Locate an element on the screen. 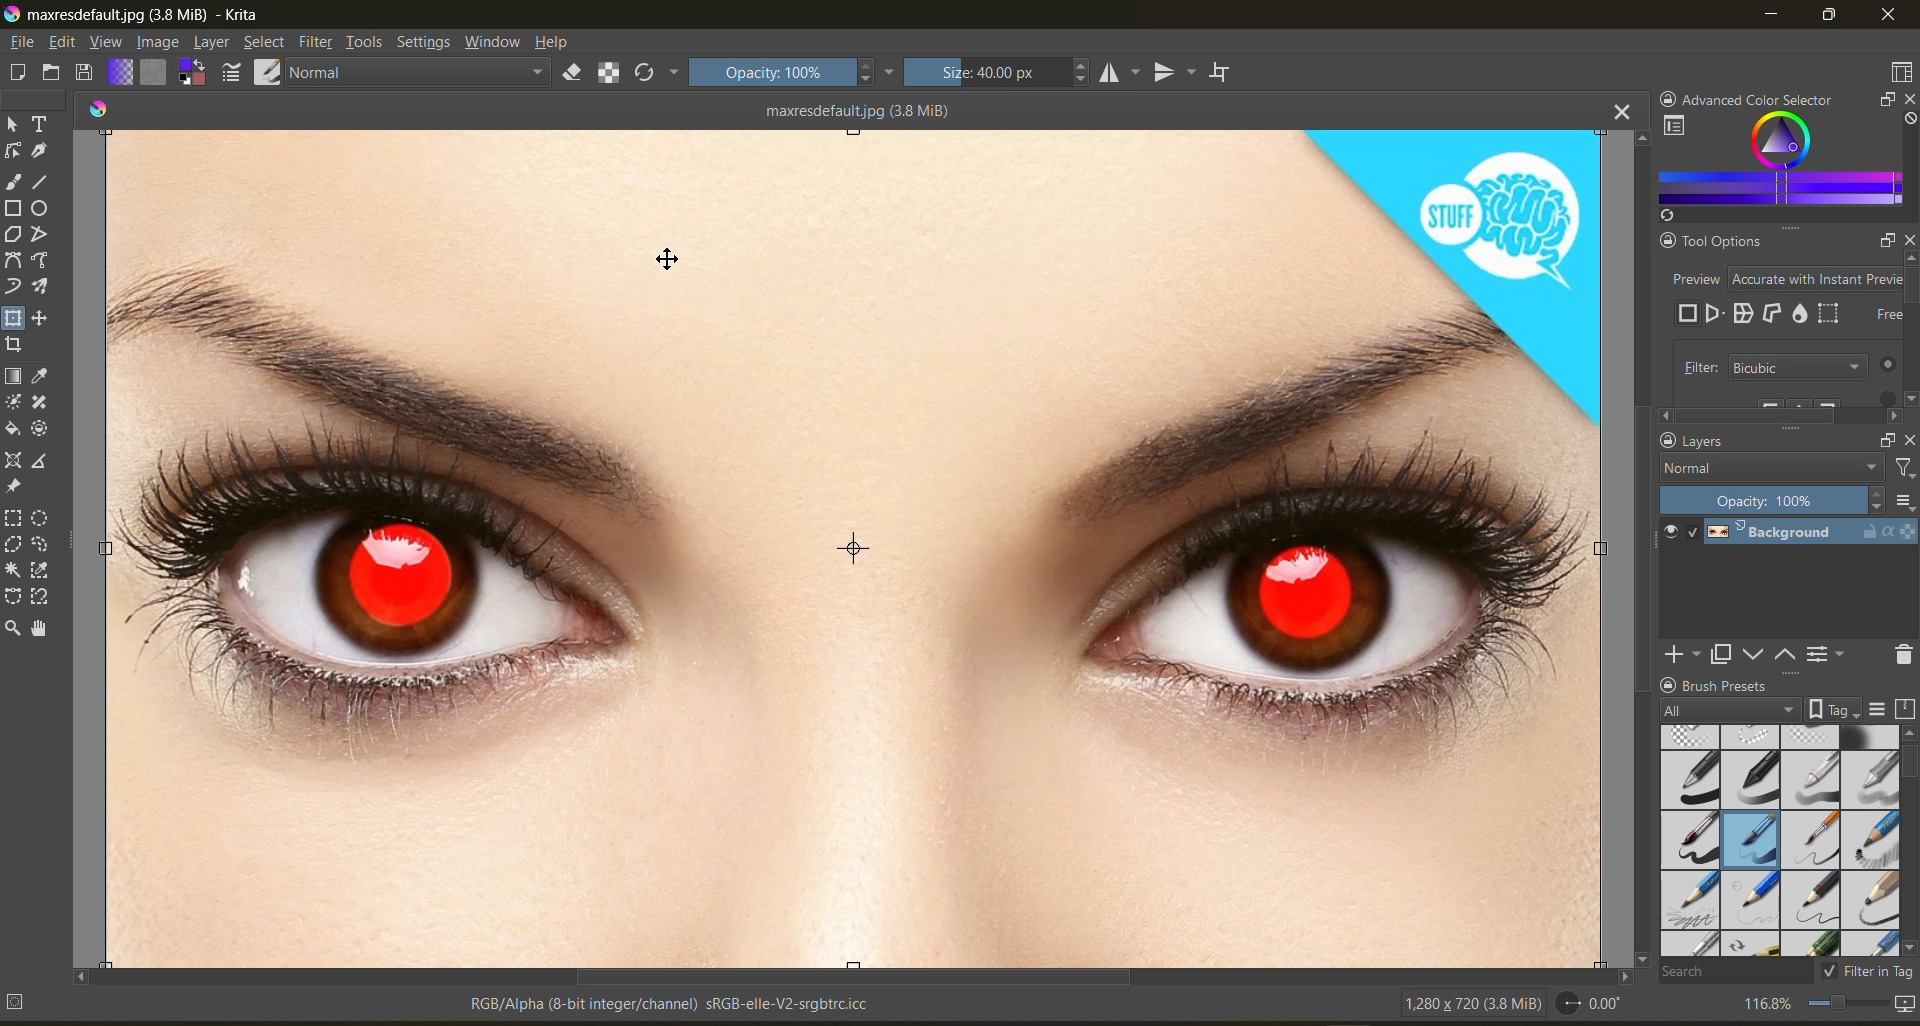 The image size is (1920, 1026). save is located at coordinates (87, 72).